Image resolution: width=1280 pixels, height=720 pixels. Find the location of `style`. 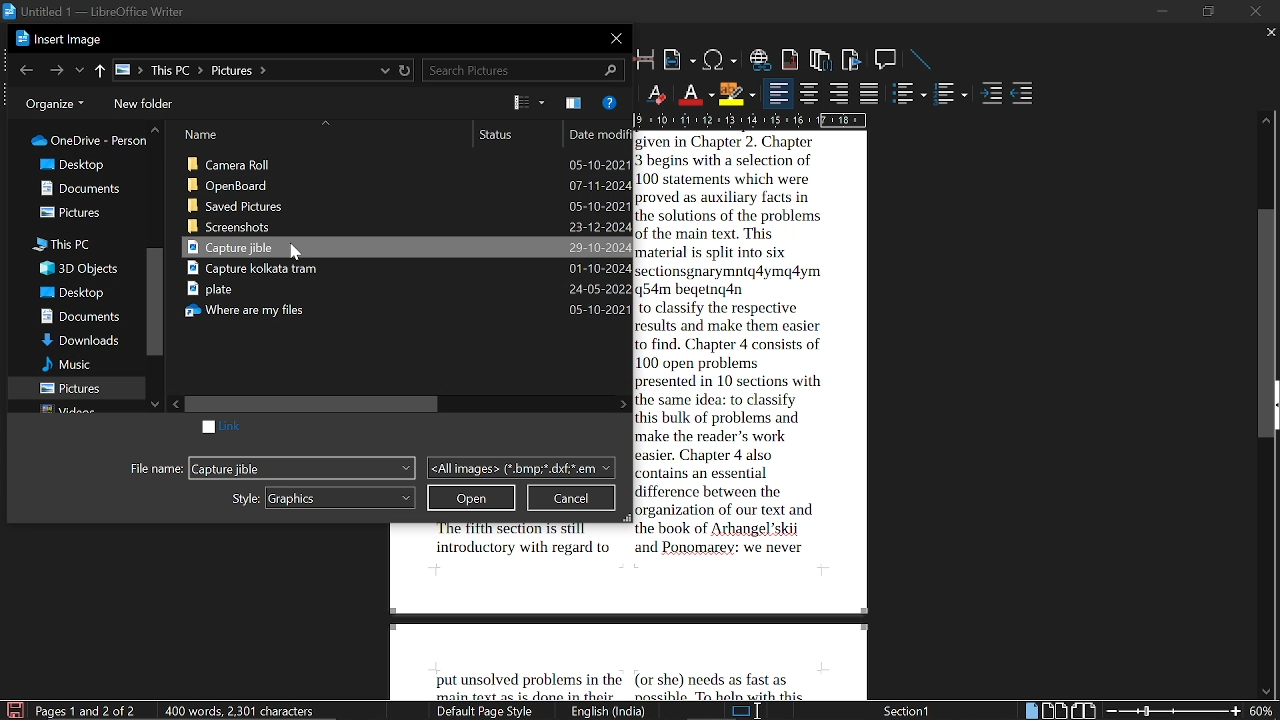

style is located at coordinates (240, 498).